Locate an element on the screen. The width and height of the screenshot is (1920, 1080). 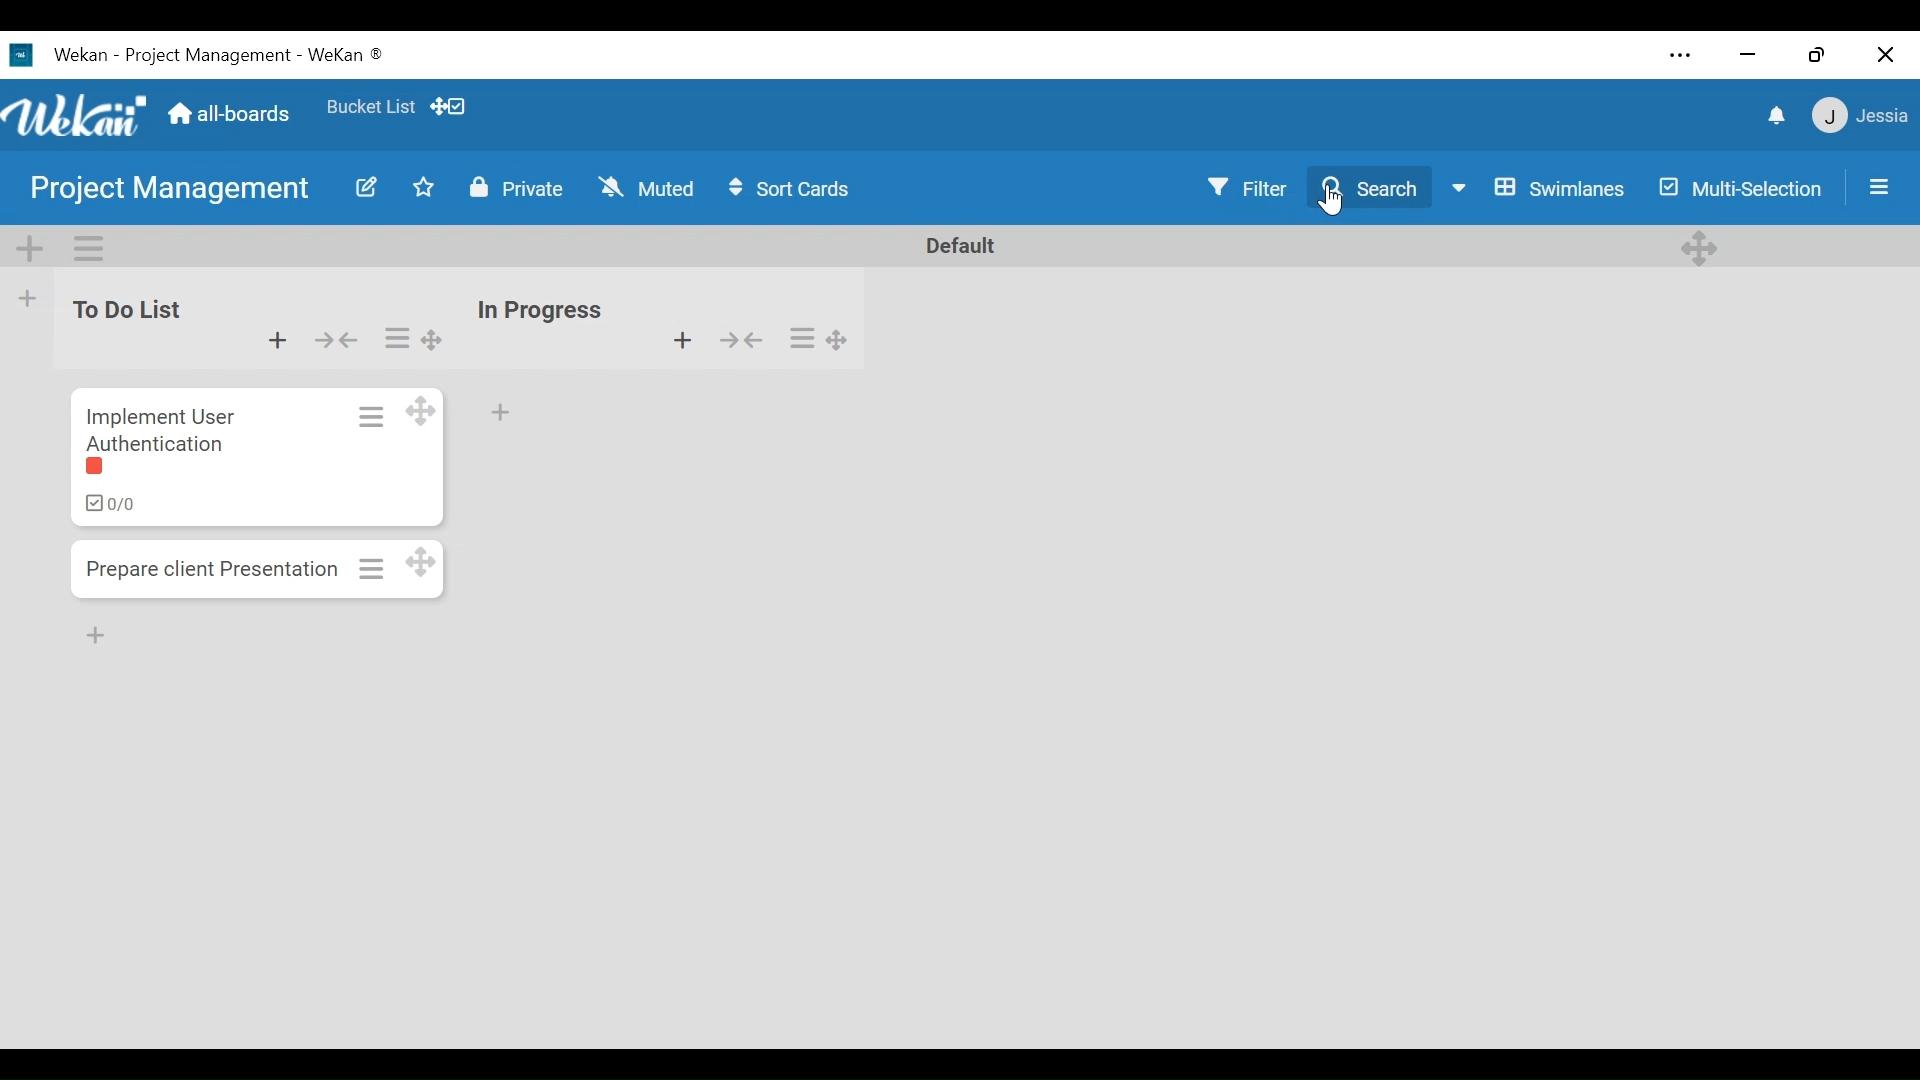
wekan -project management- wekan is located at coordinates (243, 53).